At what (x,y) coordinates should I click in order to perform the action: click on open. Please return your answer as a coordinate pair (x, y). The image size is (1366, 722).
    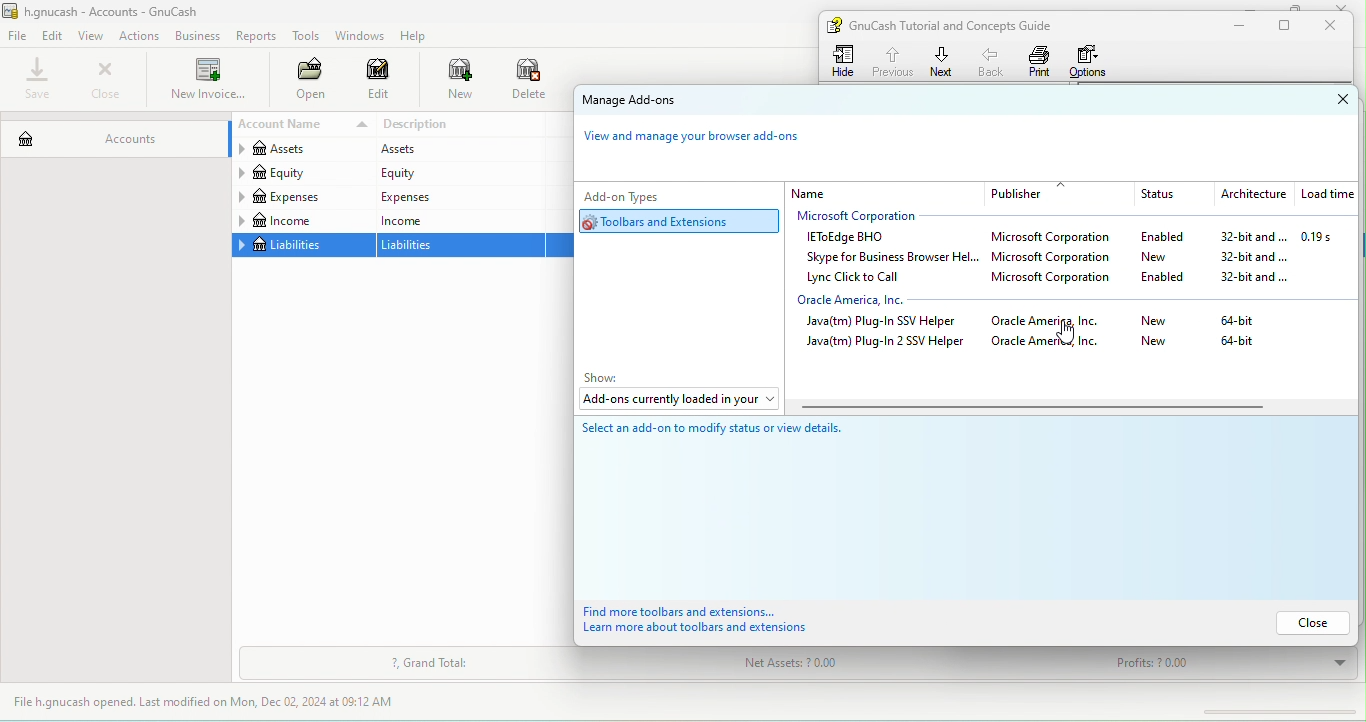
    Looking at the image, I should click on (305, 81).